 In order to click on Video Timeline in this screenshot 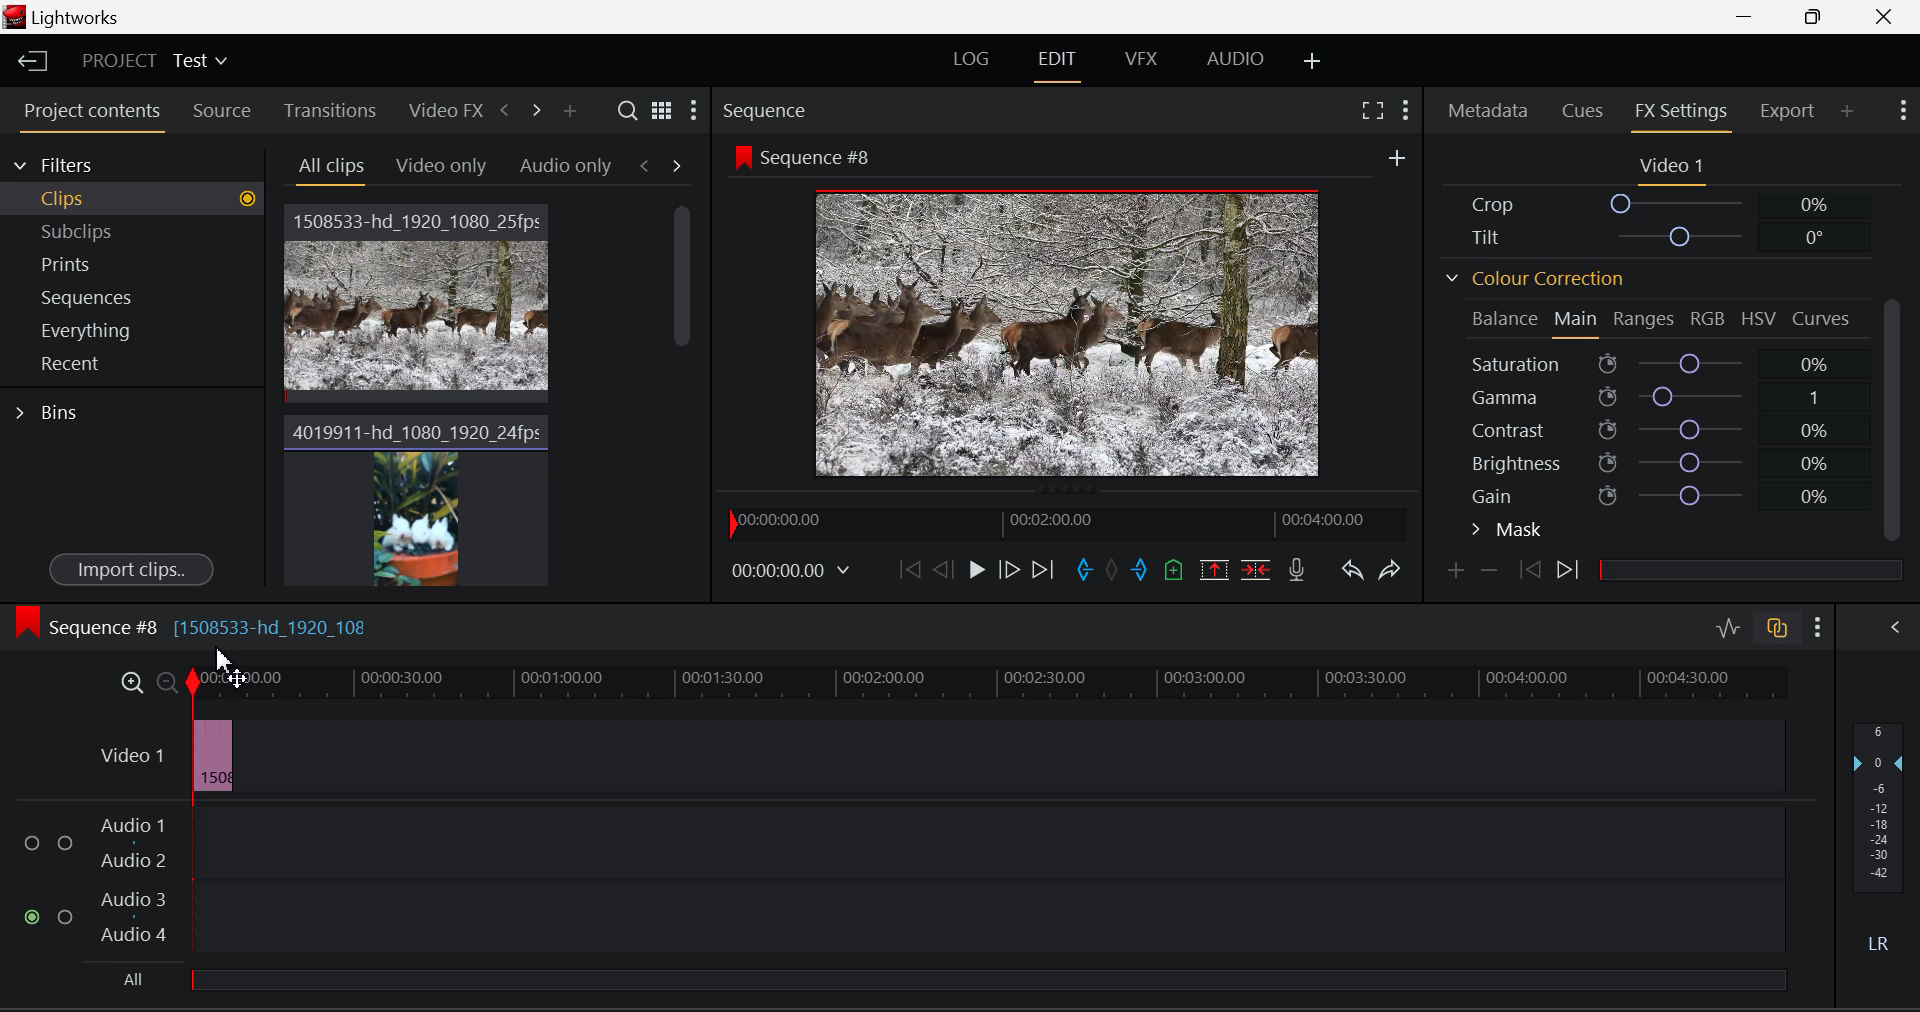, I will do `click(125, 758)`.